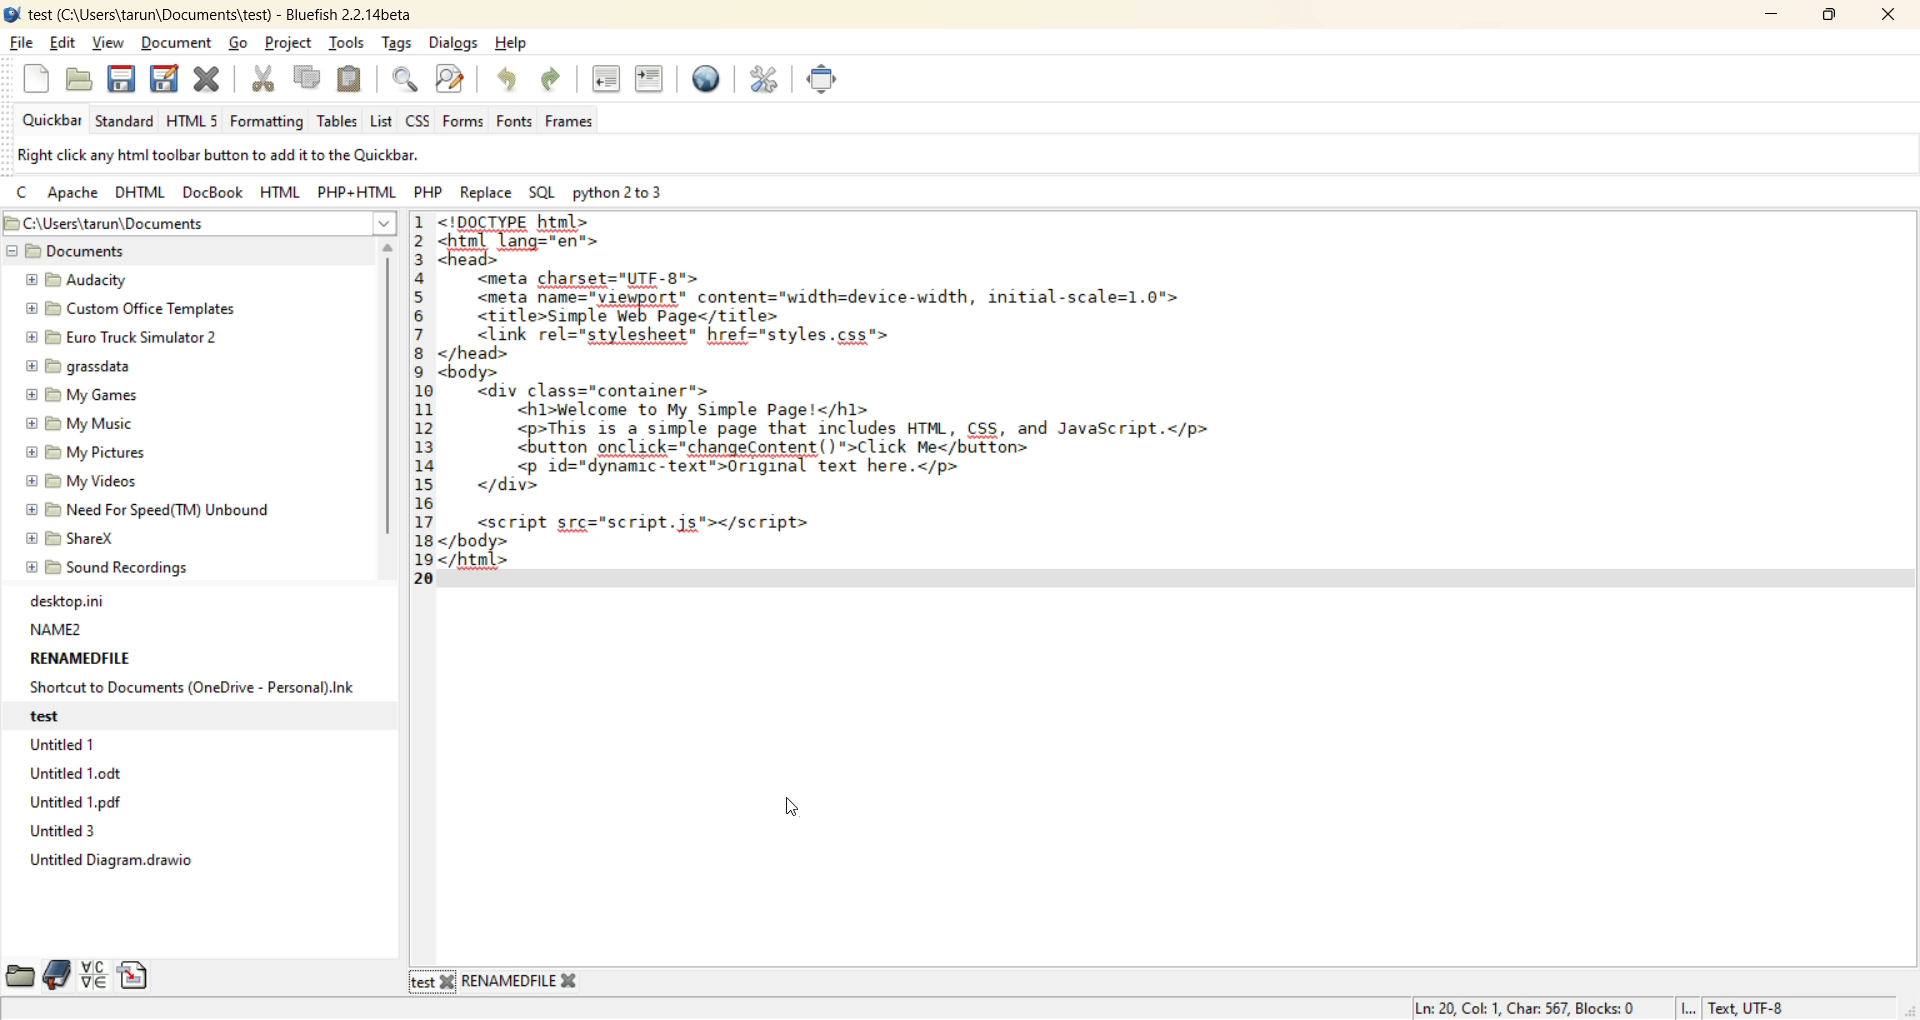 This screenshot has width=1920, height=1020. What do you see at coordinates (82, 395) in the screenshot?
I see `My Games` at bounding box center [82, 395].